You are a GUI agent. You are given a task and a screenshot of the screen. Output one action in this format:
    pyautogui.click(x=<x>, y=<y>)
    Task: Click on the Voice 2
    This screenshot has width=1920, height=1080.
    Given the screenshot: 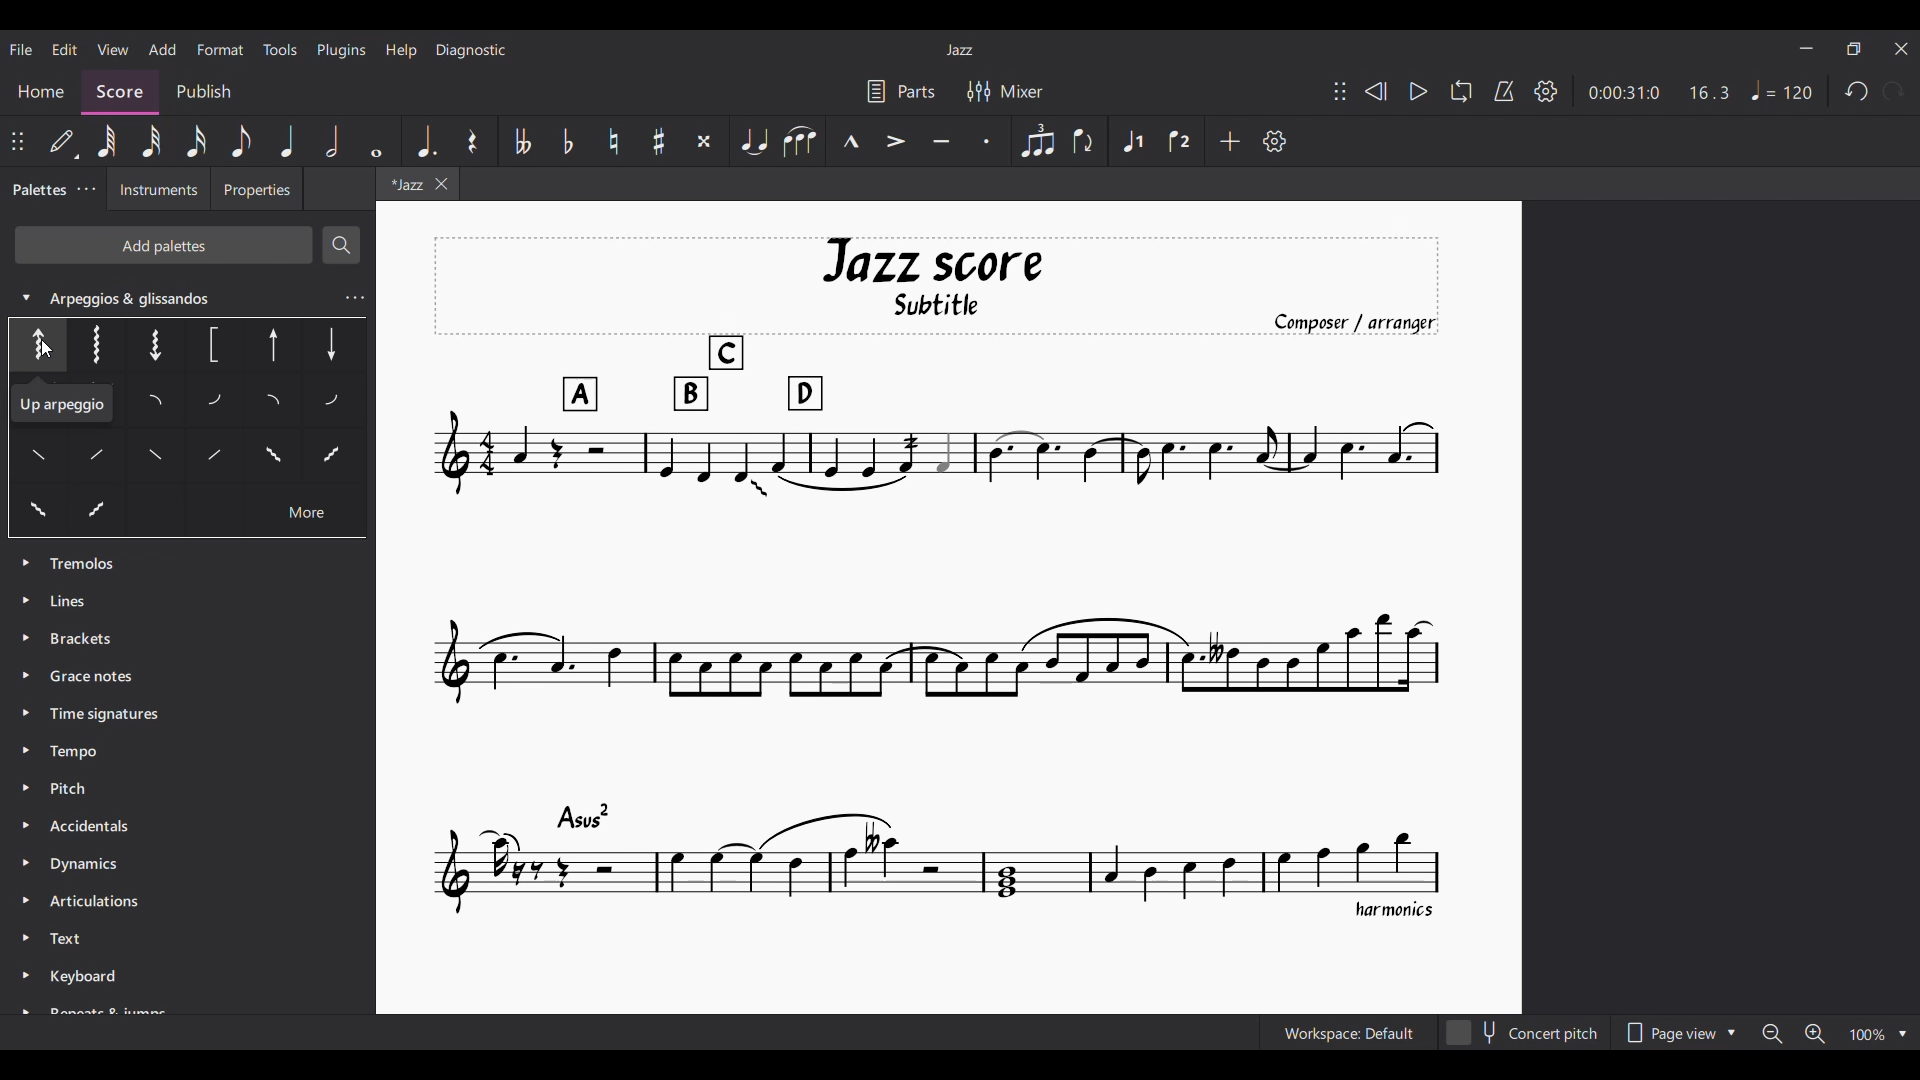 What is the action you would take?
    pyautogui.click(x=1180, y=140)
    